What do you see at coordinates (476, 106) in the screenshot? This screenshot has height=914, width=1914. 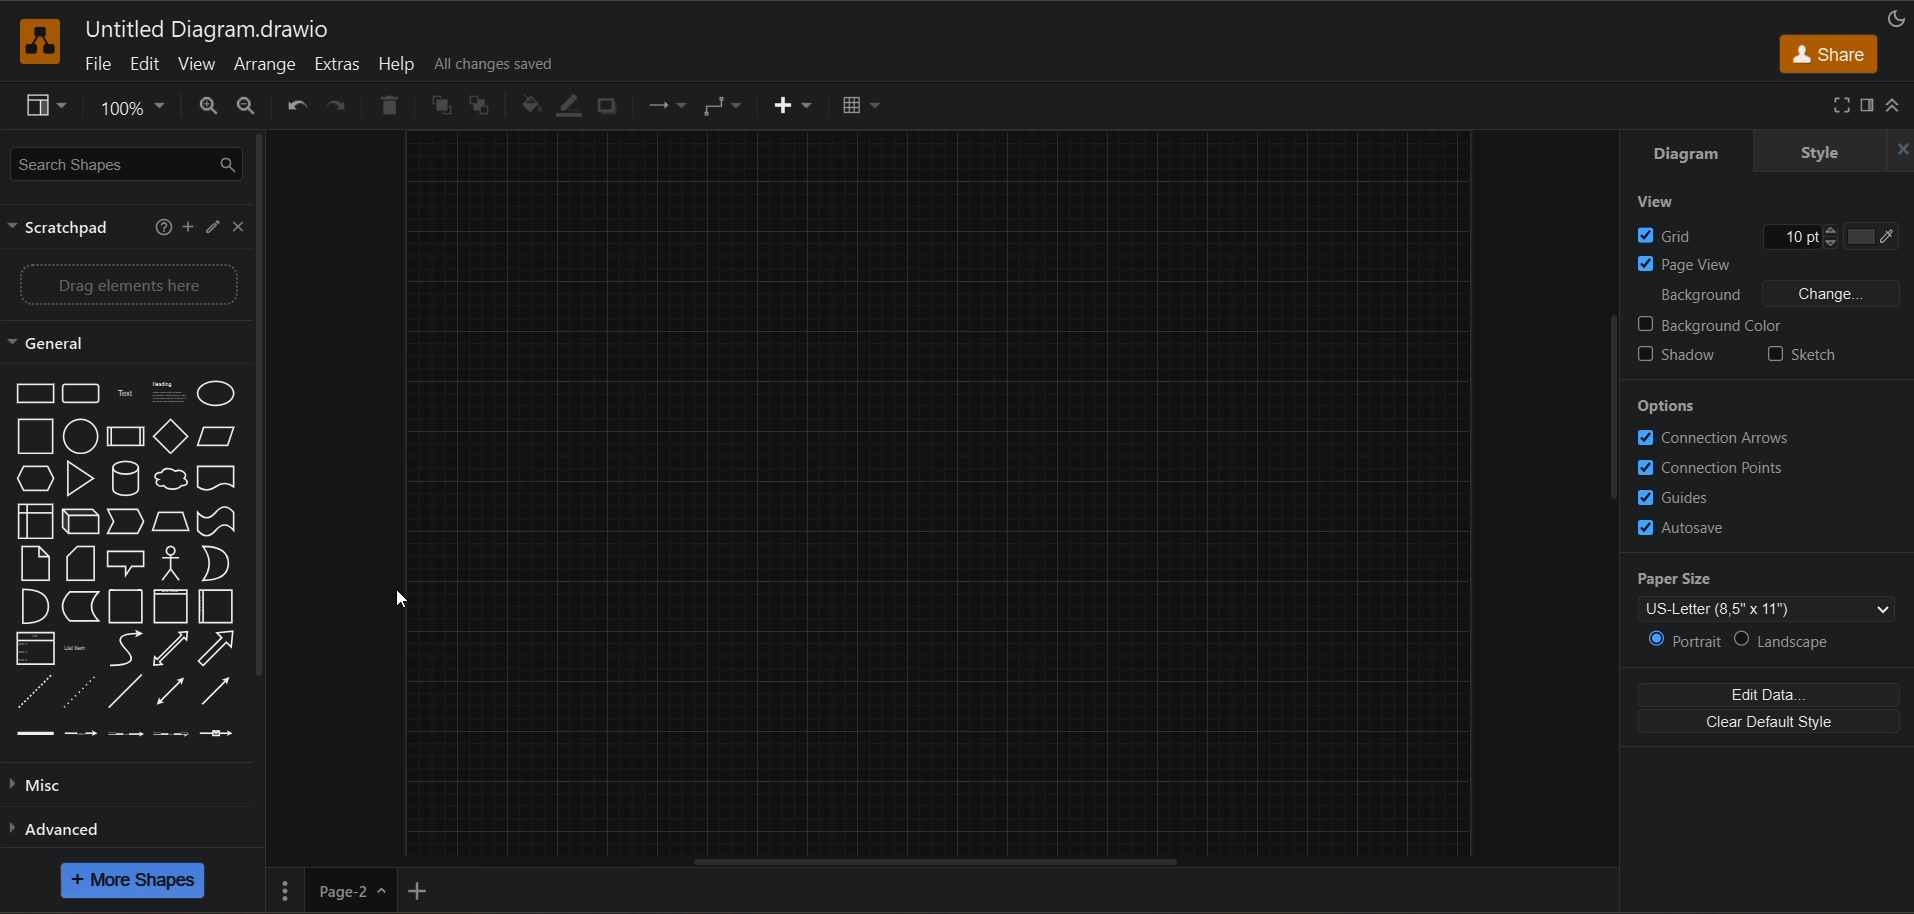 I see `to back` at bounding box center [476, 106].